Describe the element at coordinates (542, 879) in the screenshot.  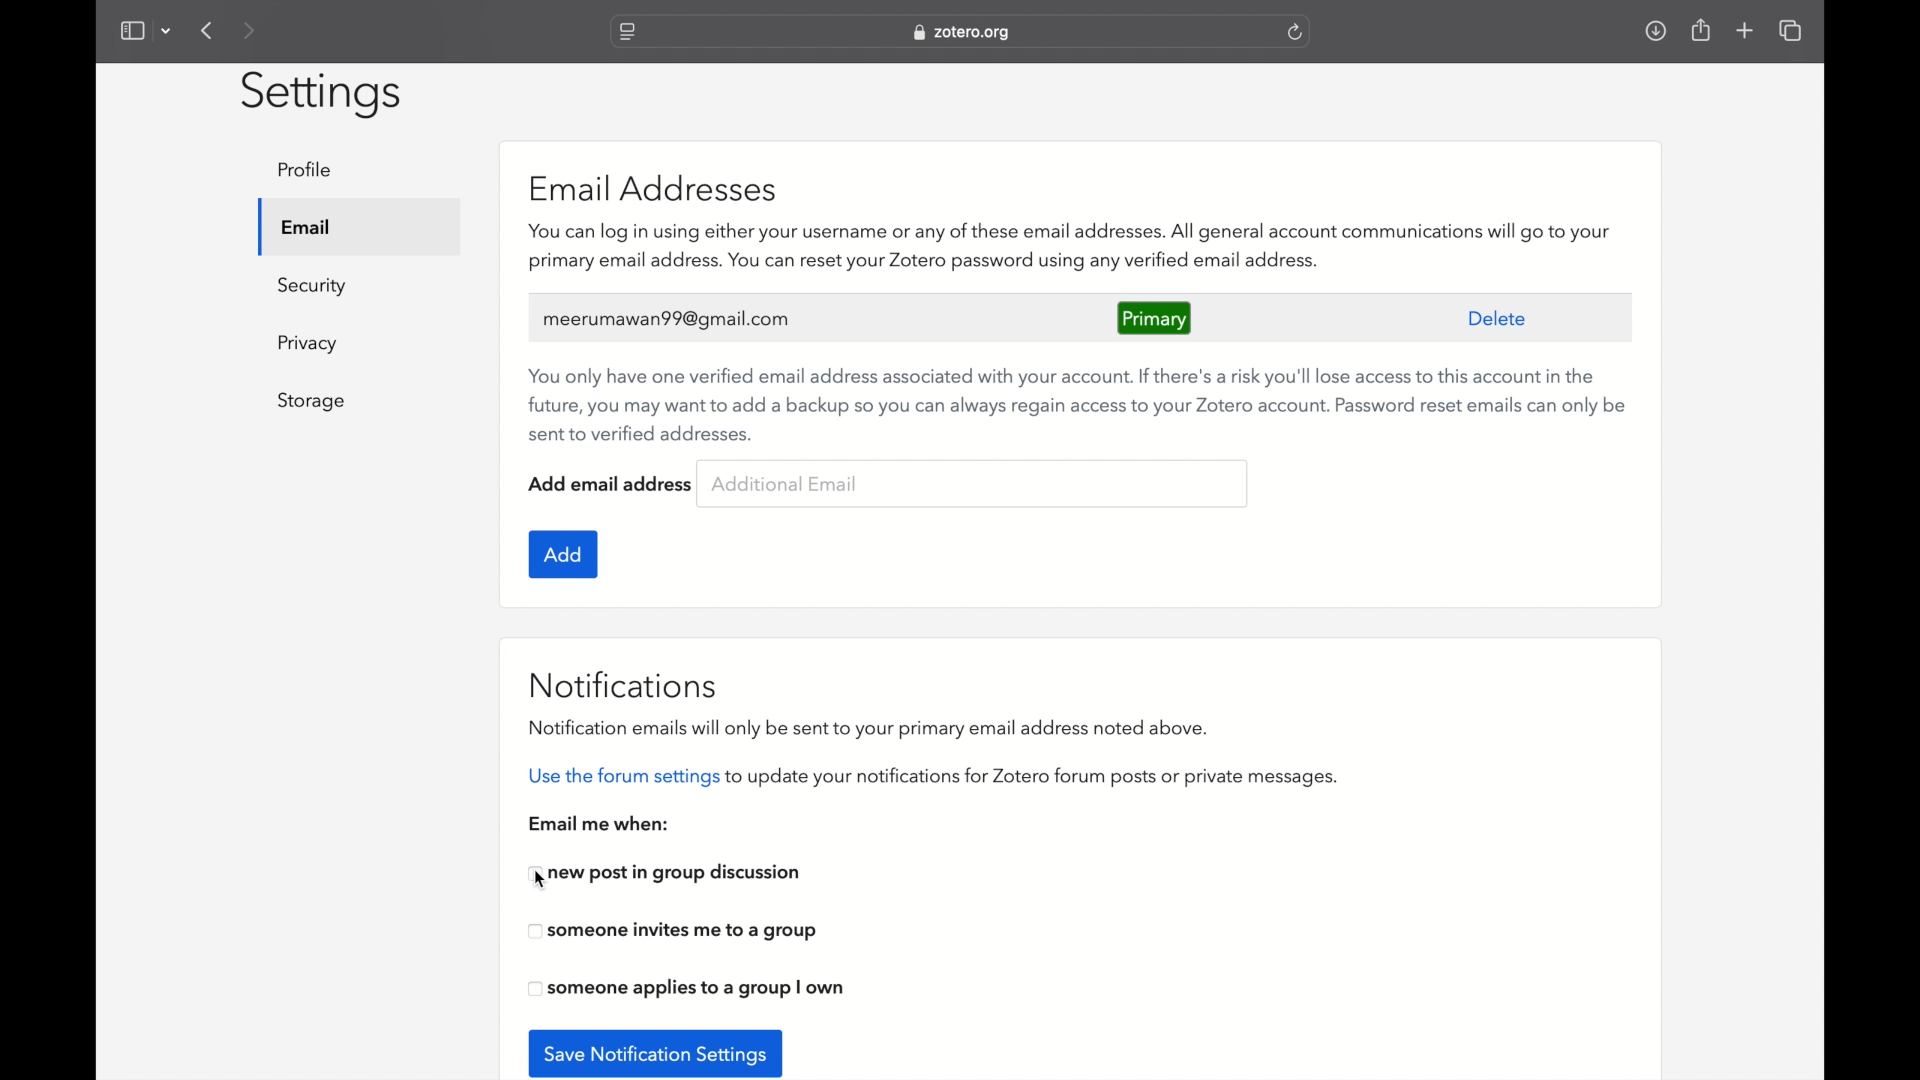
I see `cursor` at that location.